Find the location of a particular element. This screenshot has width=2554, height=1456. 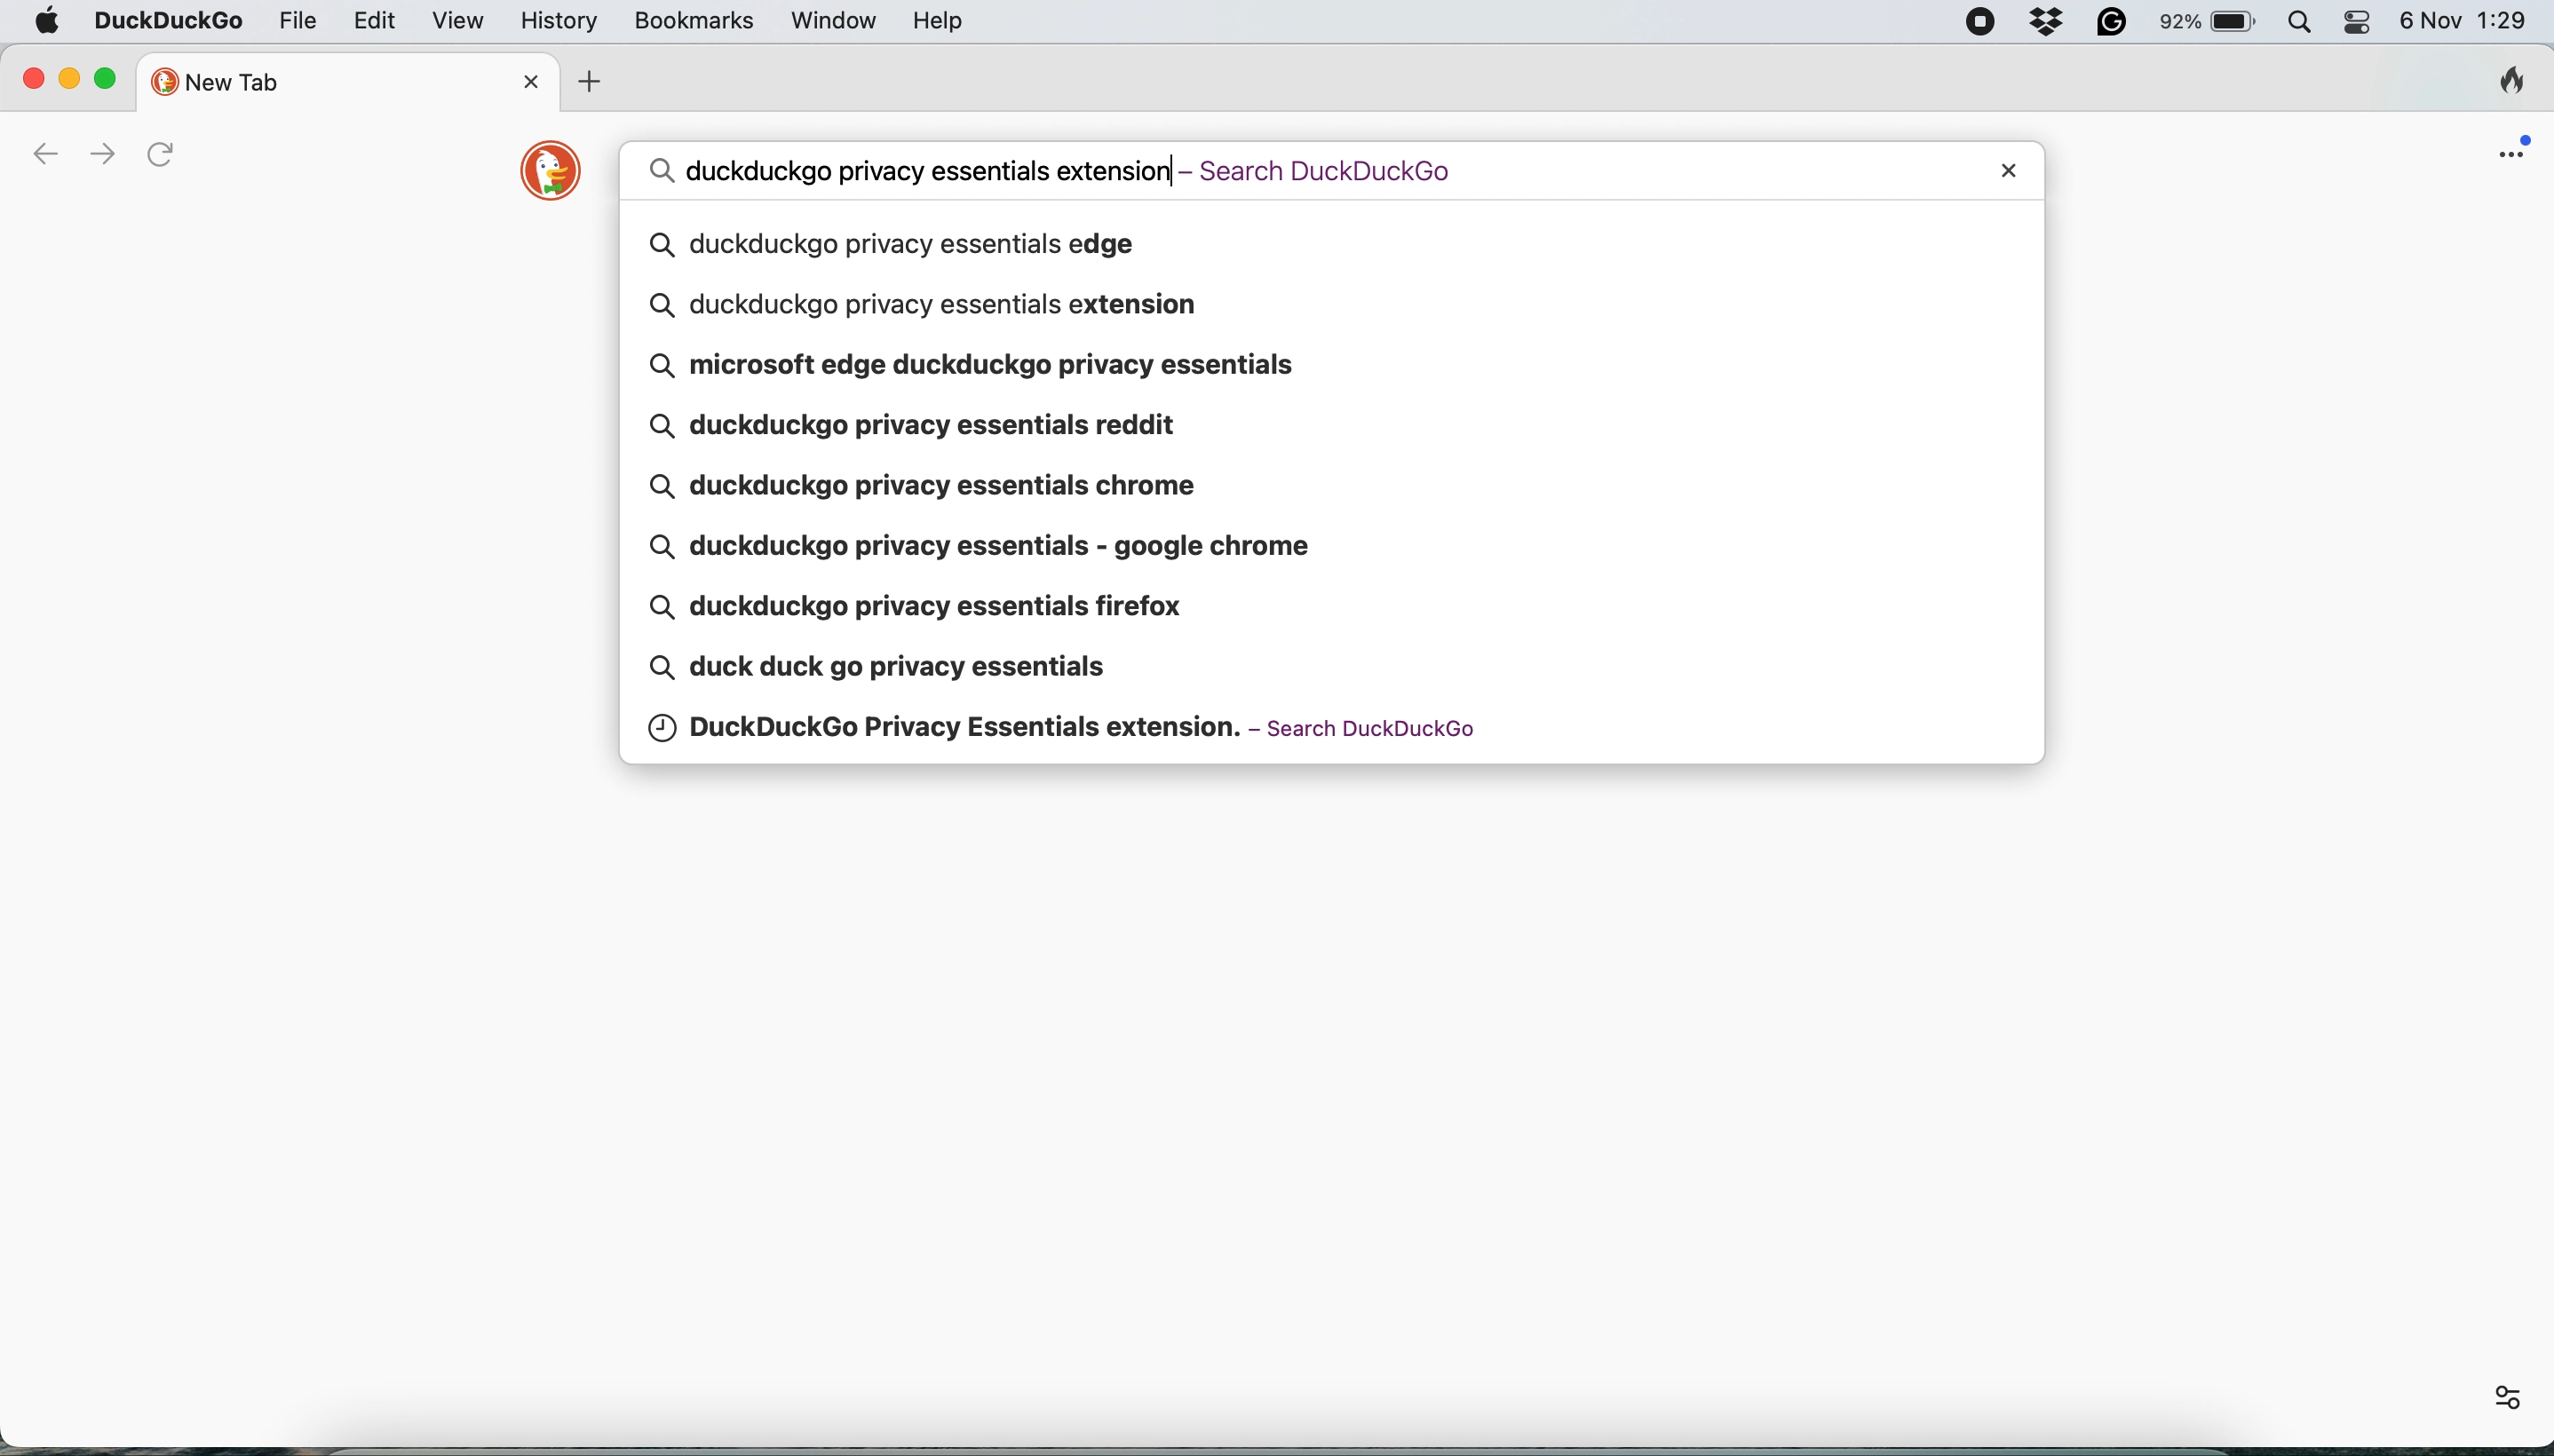

close is located at coordinates (537, 80).